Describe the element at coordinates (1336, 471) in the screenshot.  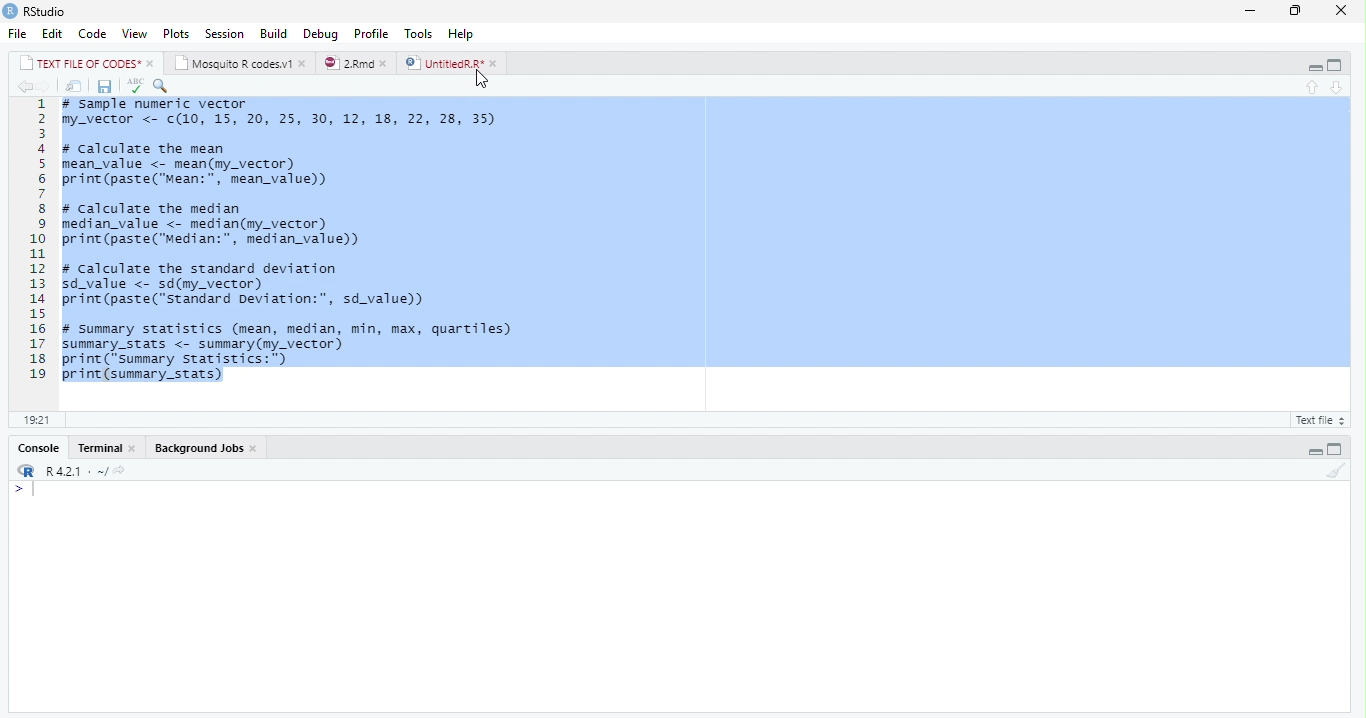
I see `clear console` at that location.